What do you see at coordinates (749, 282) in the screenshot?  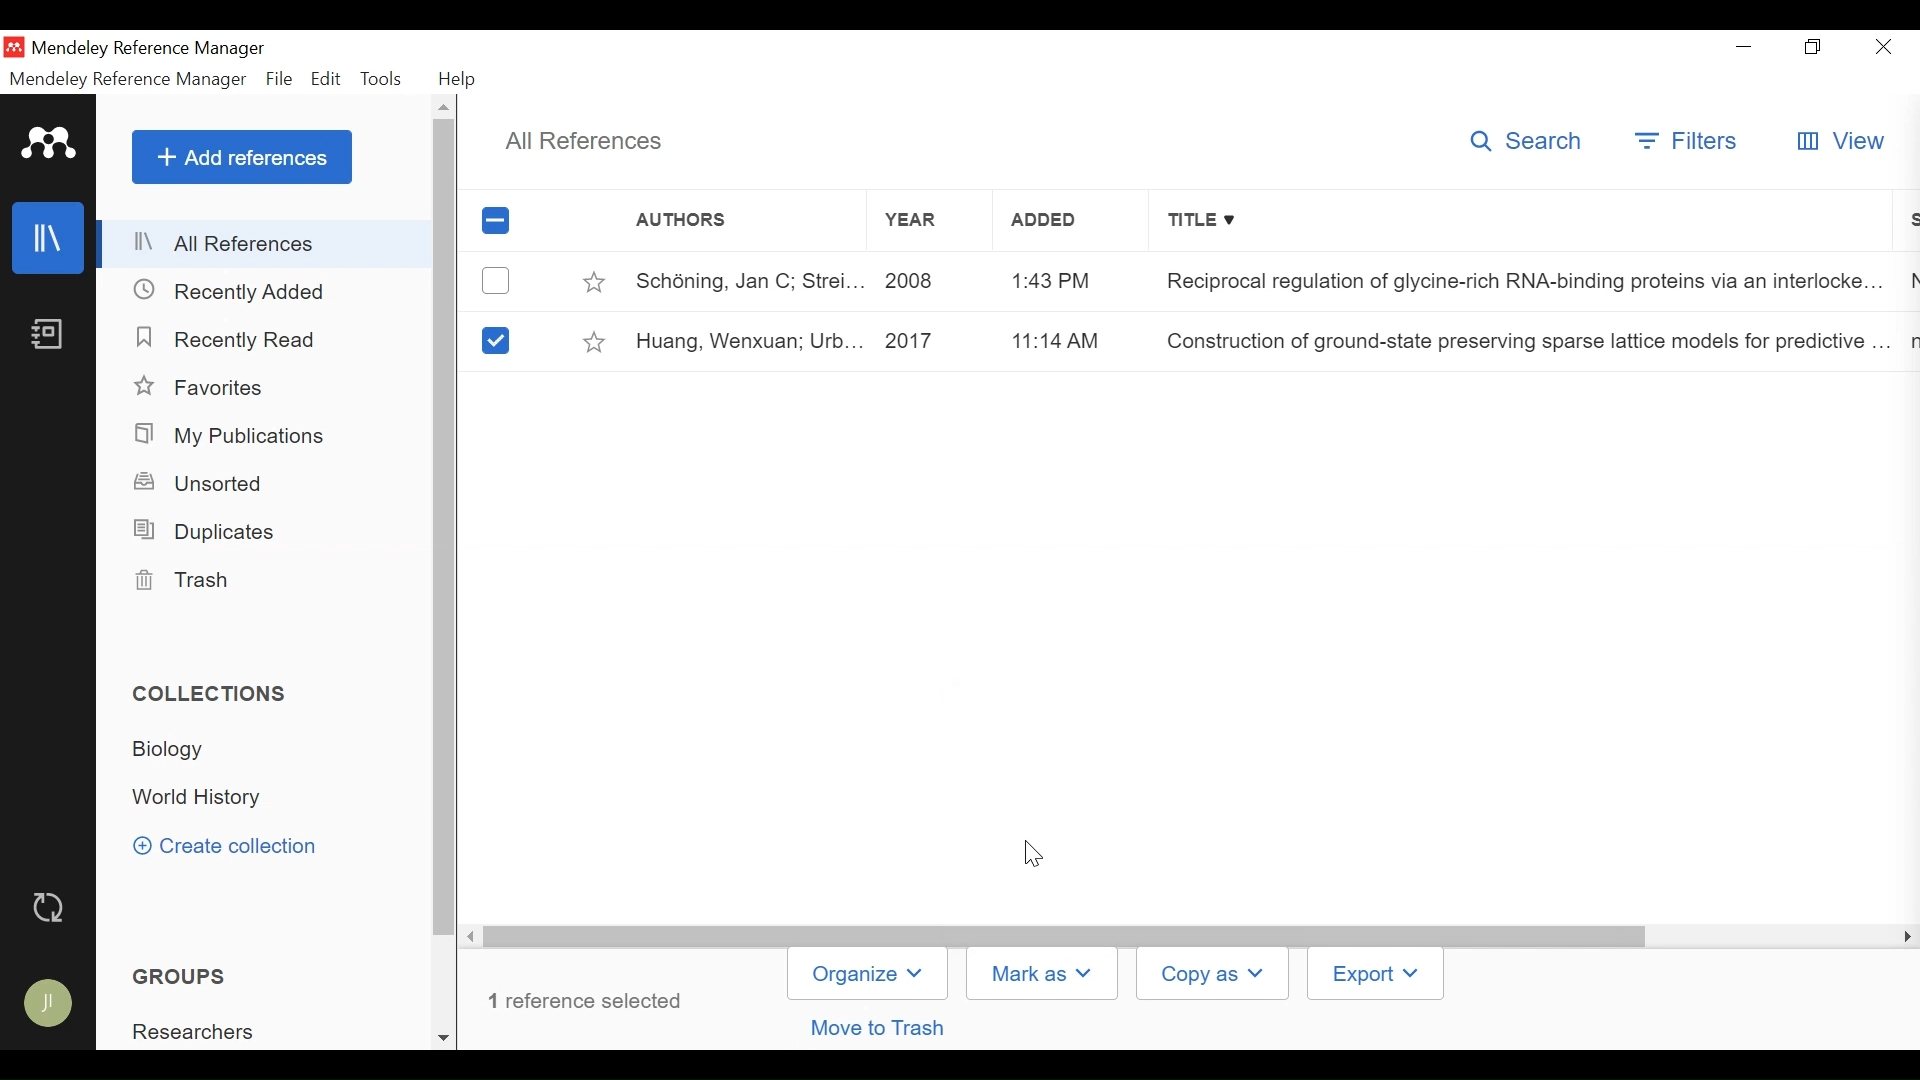 I see `Schoning, Jan C; Strei...` at bounding box center [749, 282].